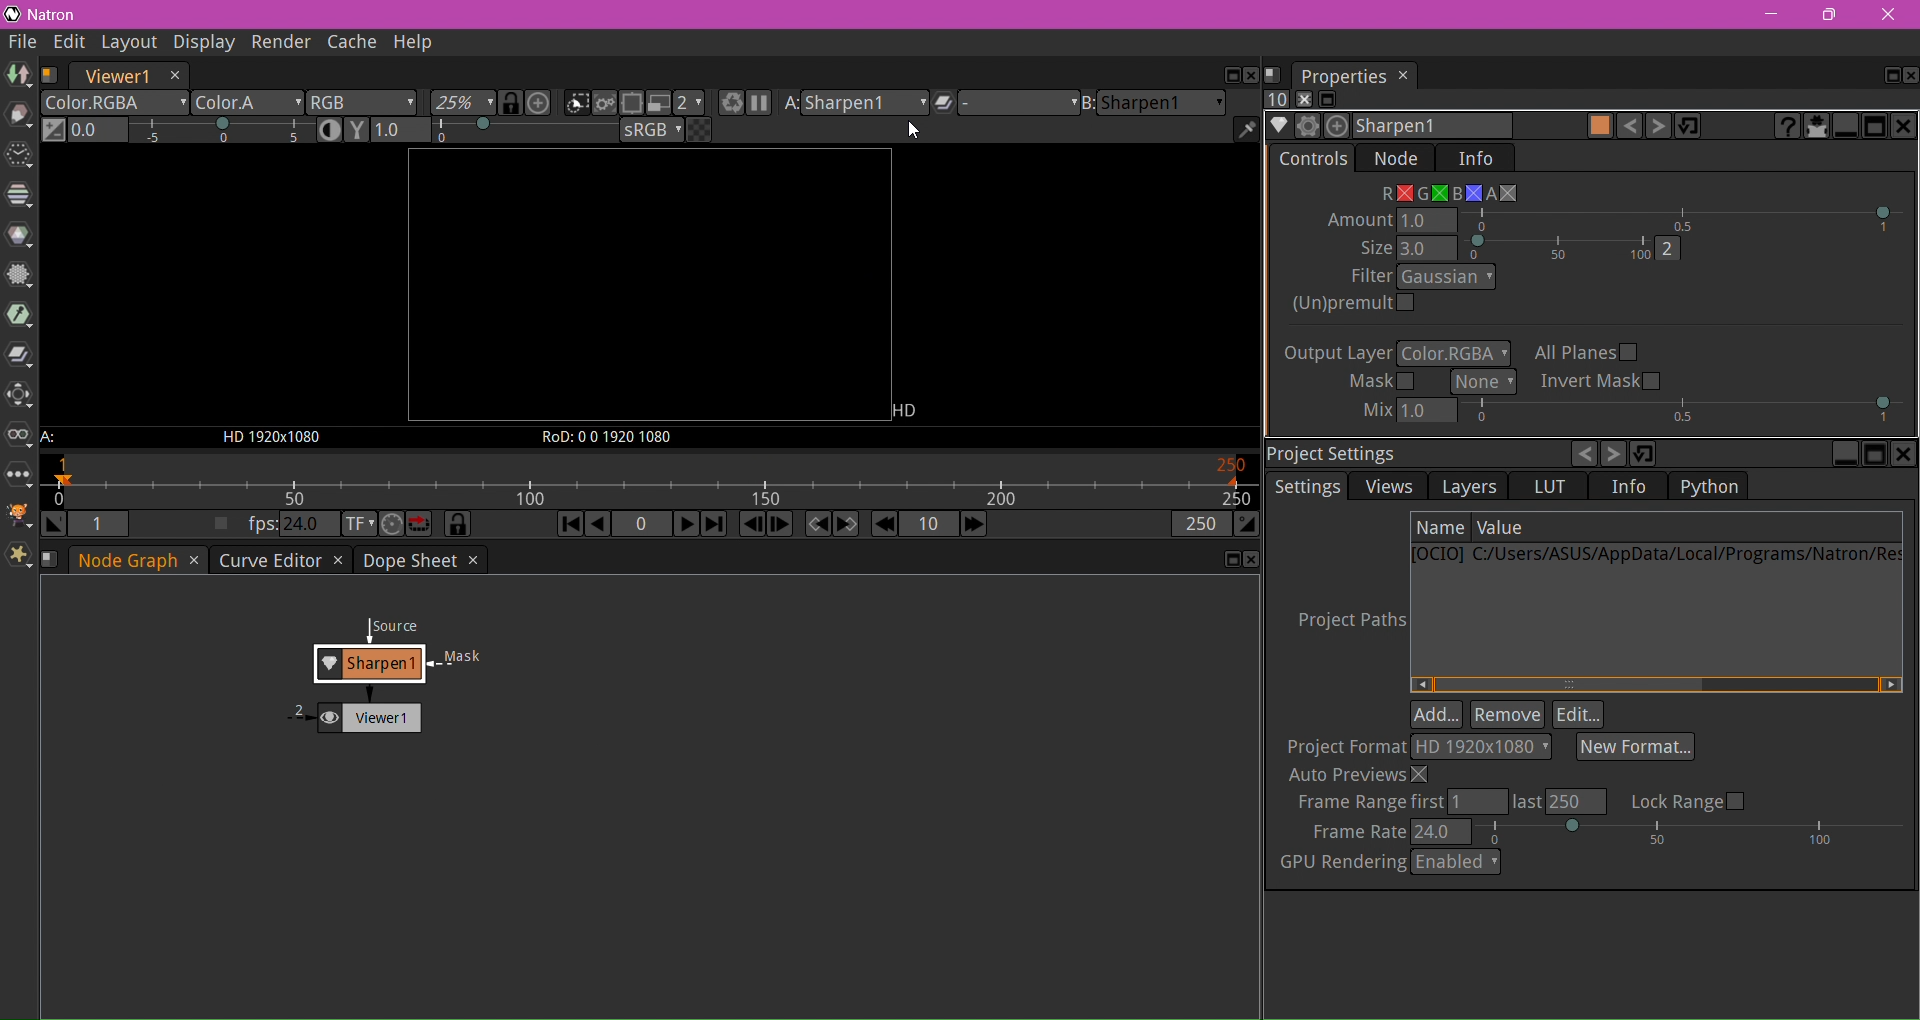 This screenshot has width=1920, height=1020. Describe the element at coordinates (1688, 126) in the screenshot. I see `Restore default value for this operator` at that location.